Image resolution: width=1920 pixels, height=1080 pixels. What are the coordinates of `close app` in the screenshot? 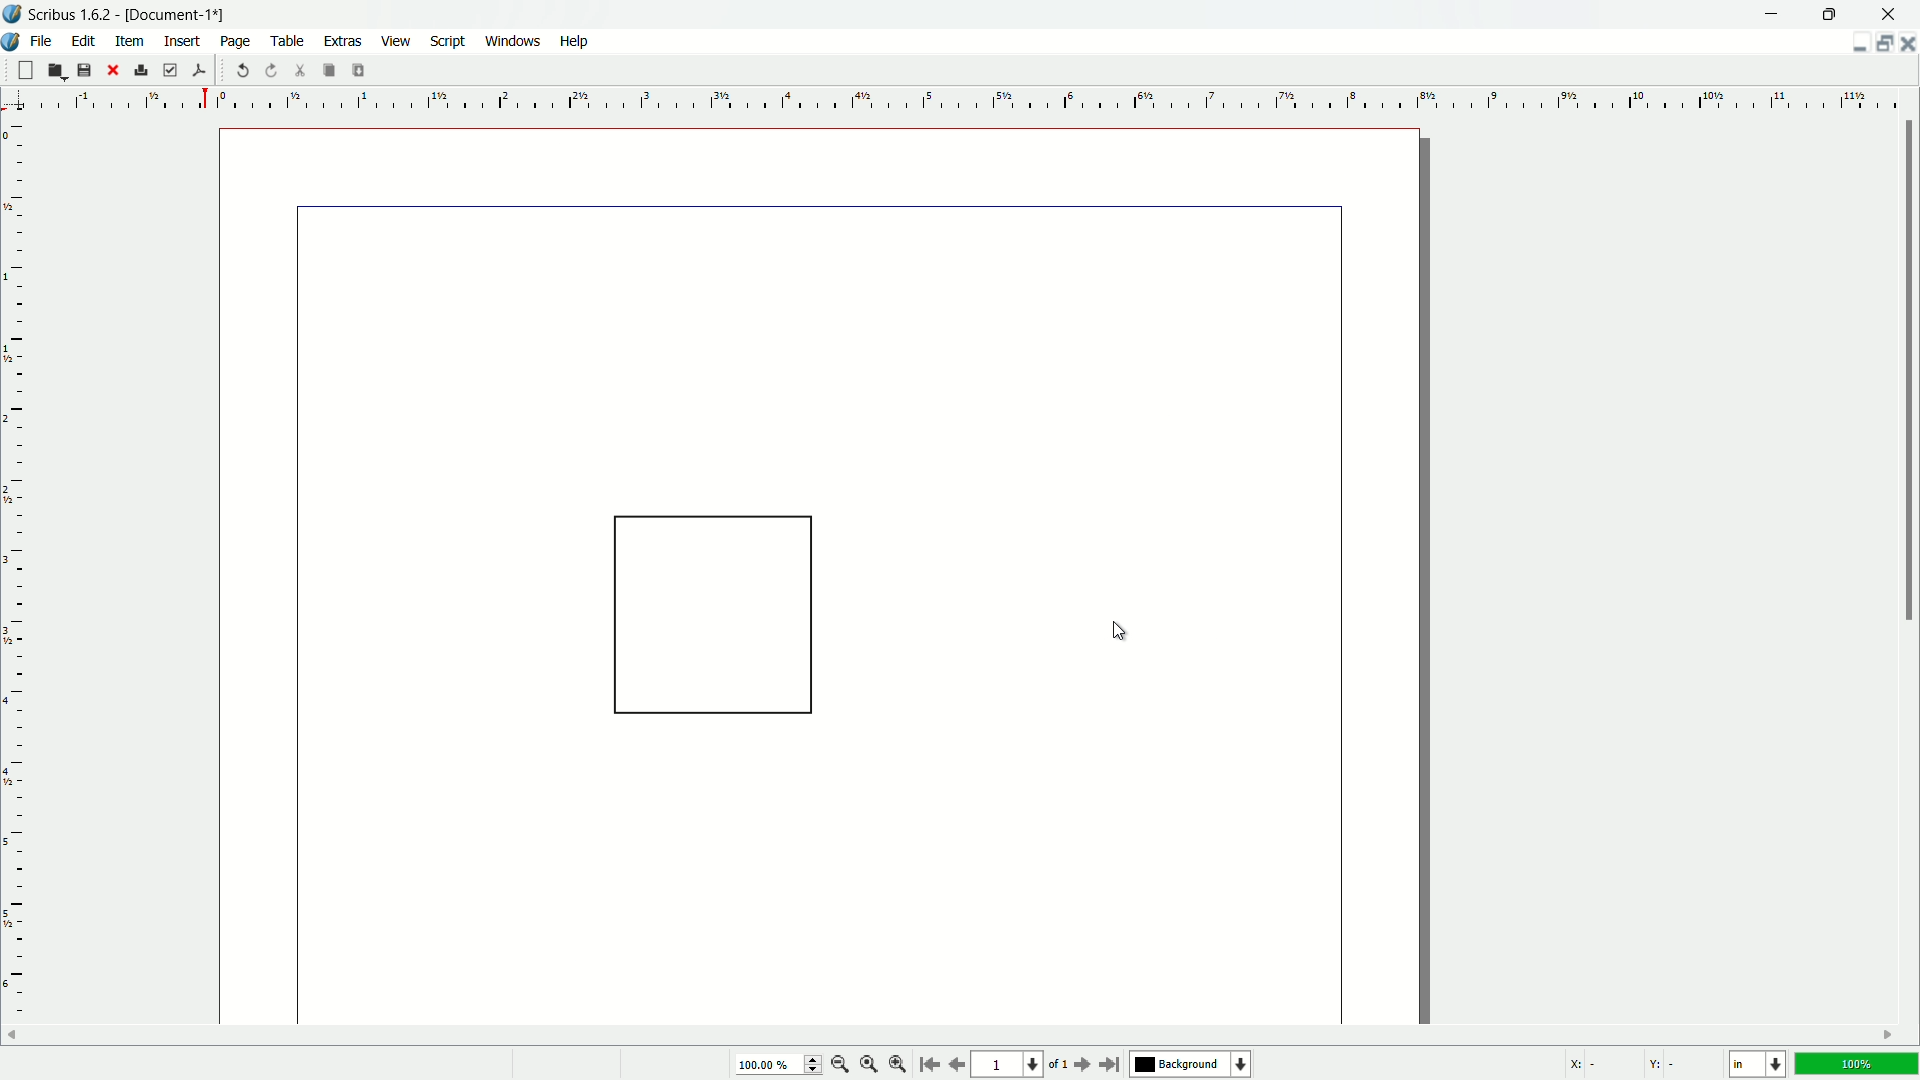 It's located at (1889, 14).